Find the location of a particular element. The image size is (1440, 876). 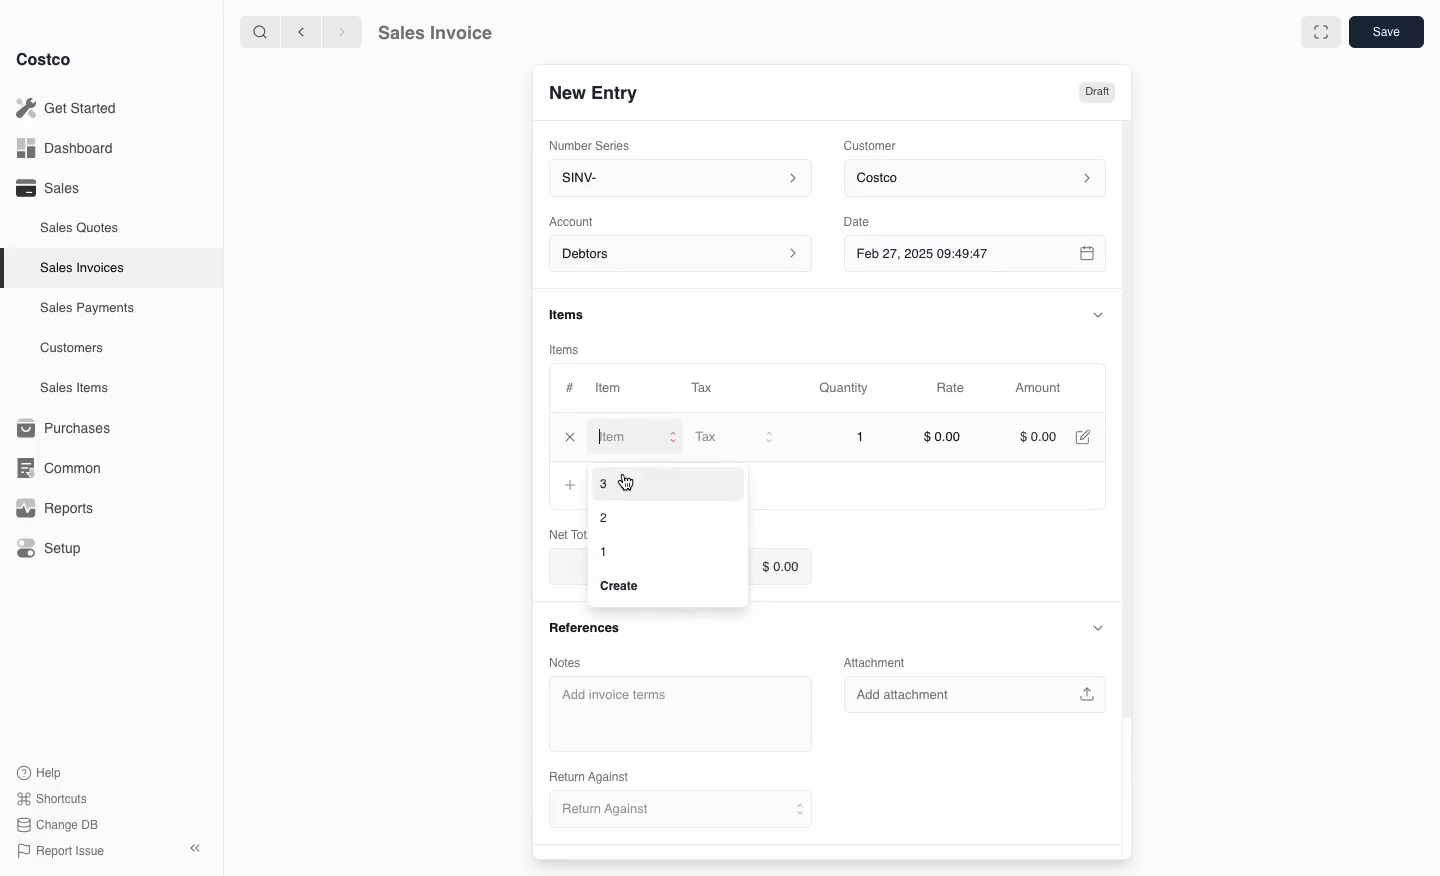

Setup is located at coordinates (51, 550).